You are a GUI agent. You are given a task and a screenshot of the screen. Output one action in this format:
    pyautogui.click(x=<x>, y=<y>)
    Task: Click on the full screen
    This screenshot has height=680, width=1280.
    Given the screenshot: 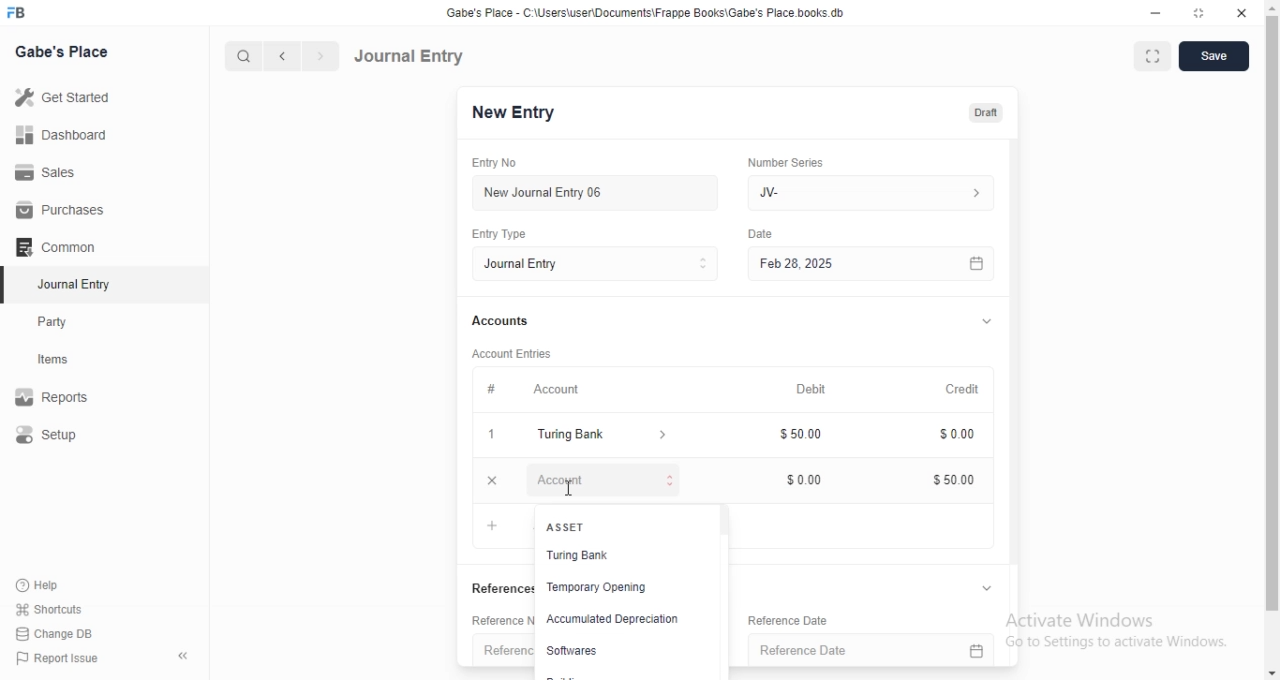 What is the action you would take?
    pyautogui.click(x=1154, y=58)
    